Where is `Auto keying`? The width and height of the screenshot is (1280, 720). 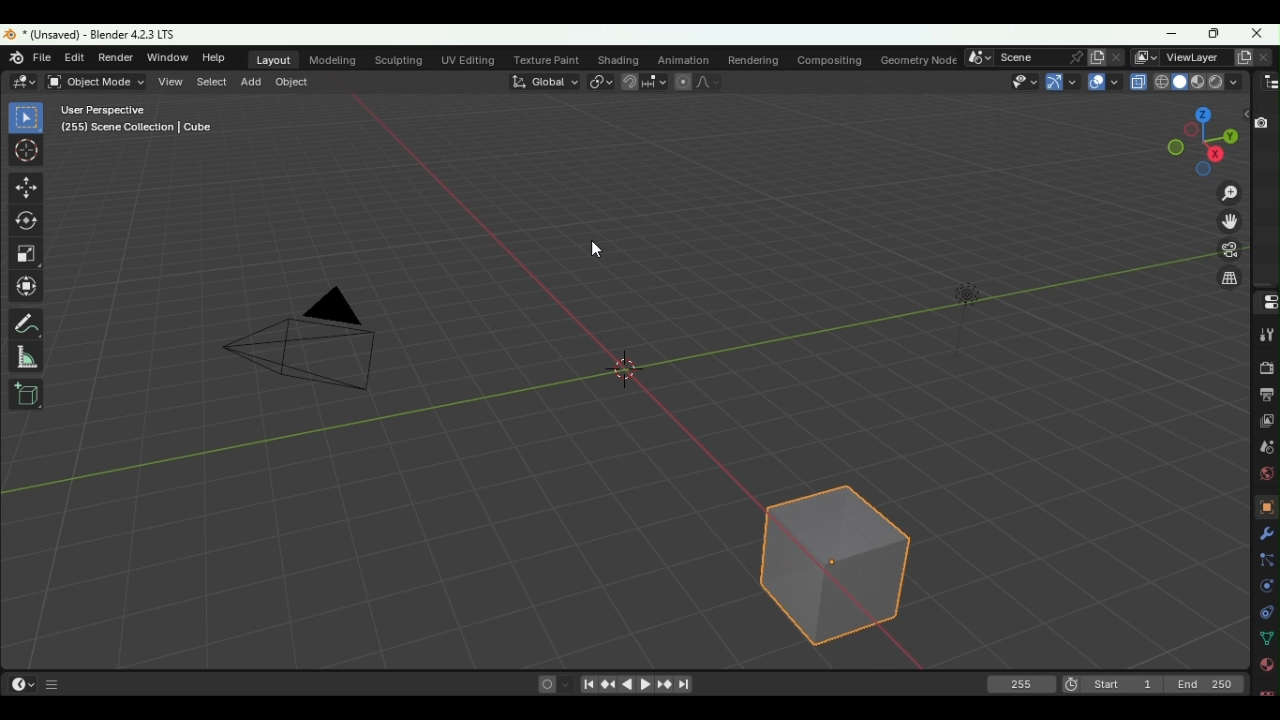
Auto keying is located at coordinates (546, 683).